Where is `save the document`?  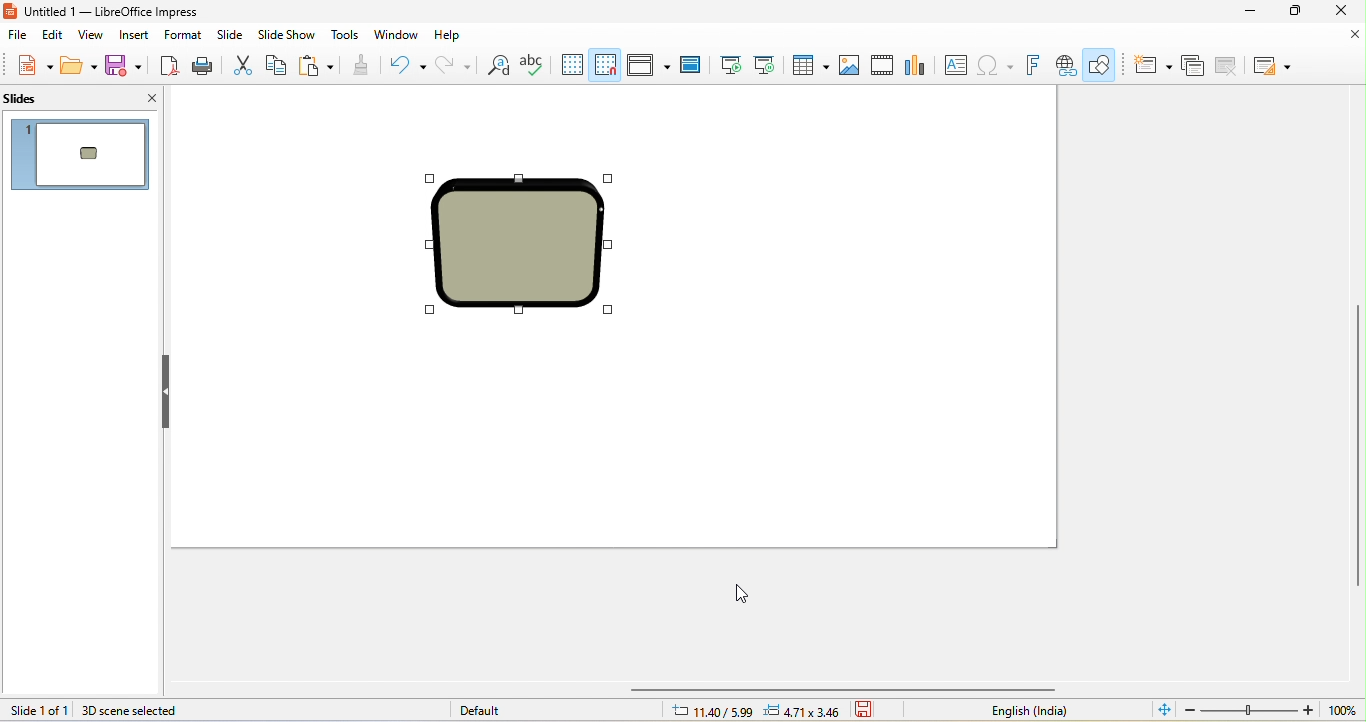
save the document is located at coordinates (870, 711).